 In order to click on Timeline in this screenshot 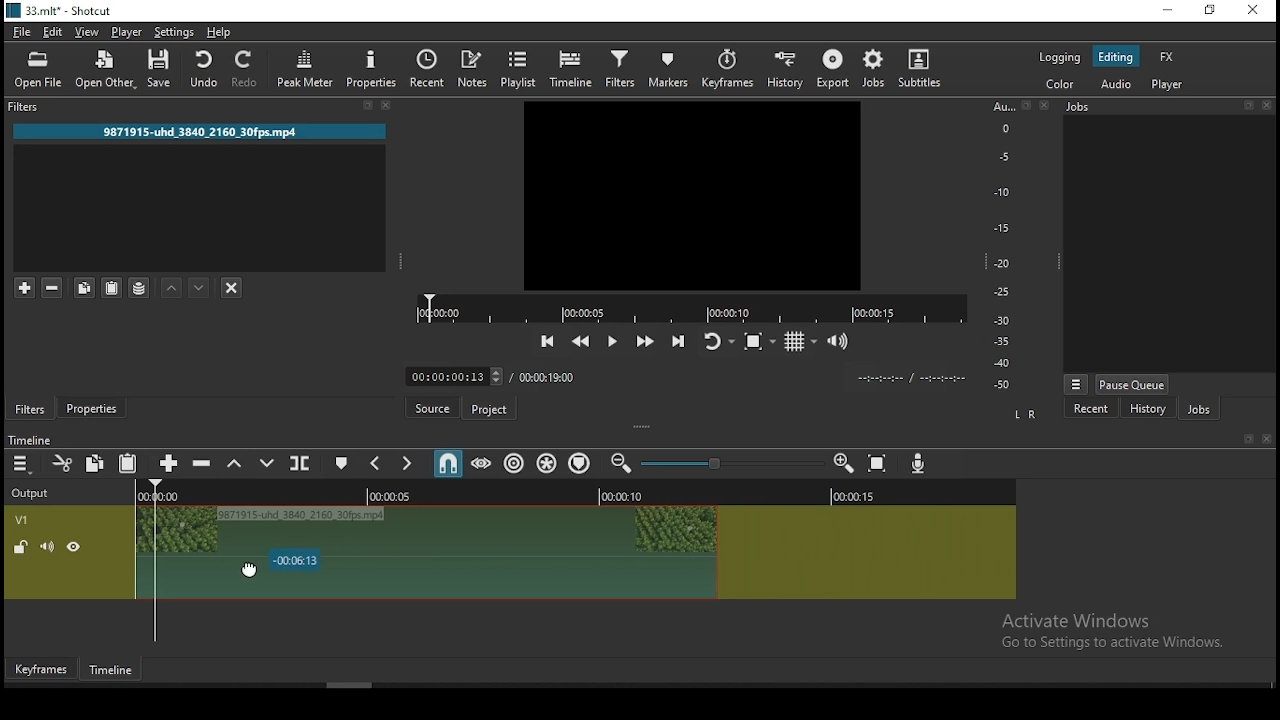, I will do `click(110, 670)`.